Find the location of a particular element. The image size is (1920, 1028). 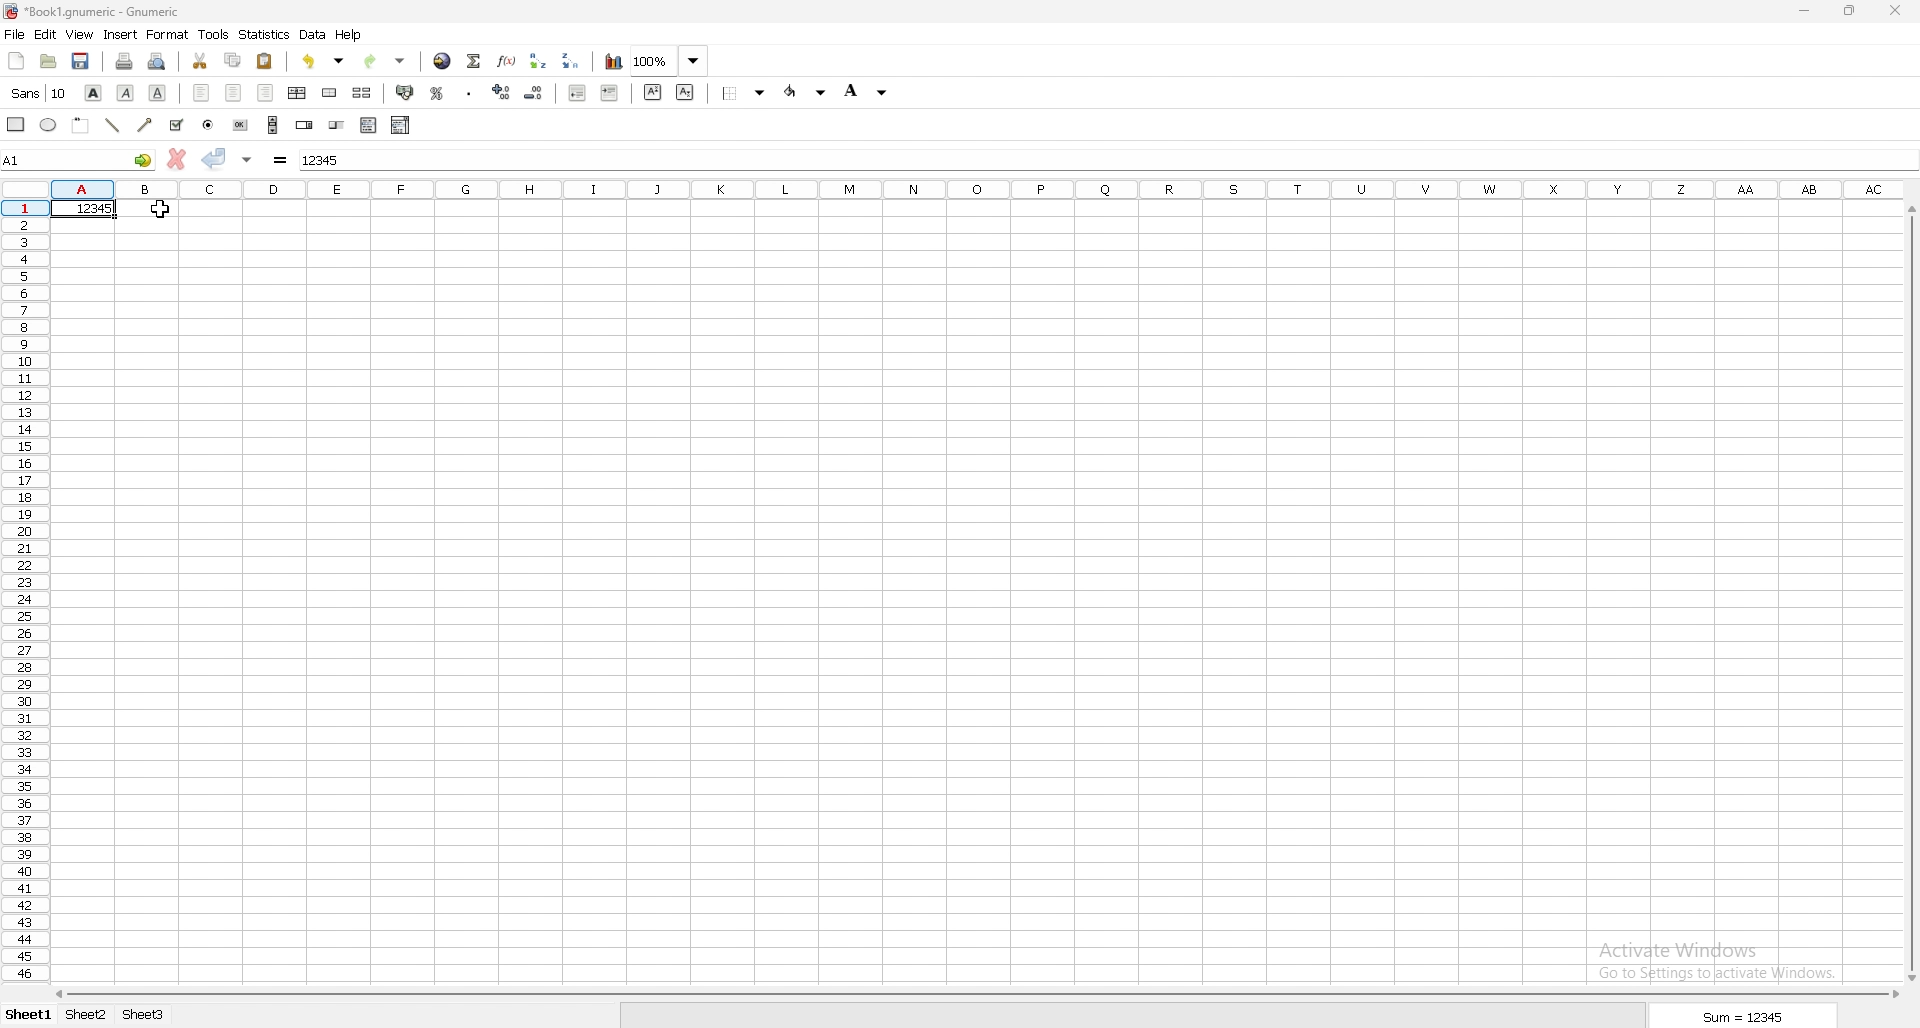

function is located at coordinates (506, 60).